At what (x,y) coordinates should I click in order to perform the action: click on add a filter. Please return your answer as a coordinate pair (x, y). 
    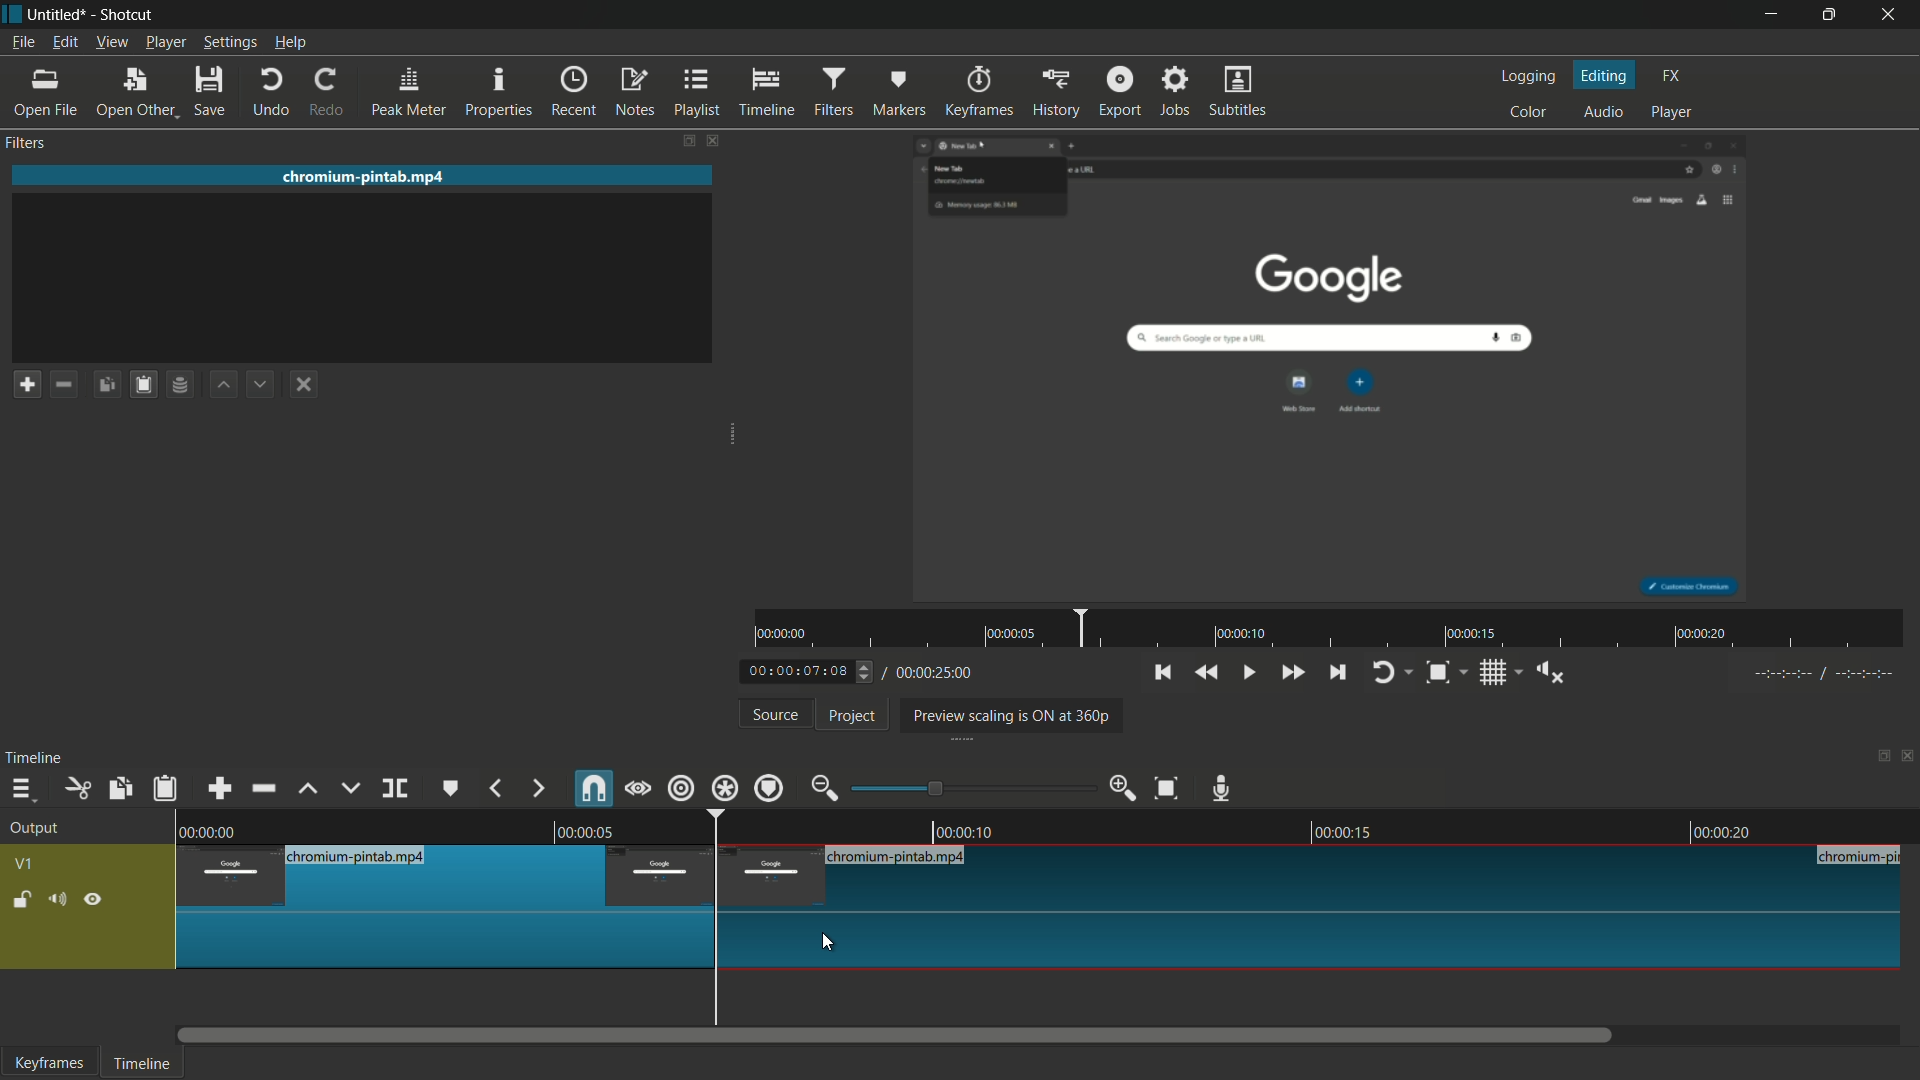
    Looking at the image, I should click on (27, 384).